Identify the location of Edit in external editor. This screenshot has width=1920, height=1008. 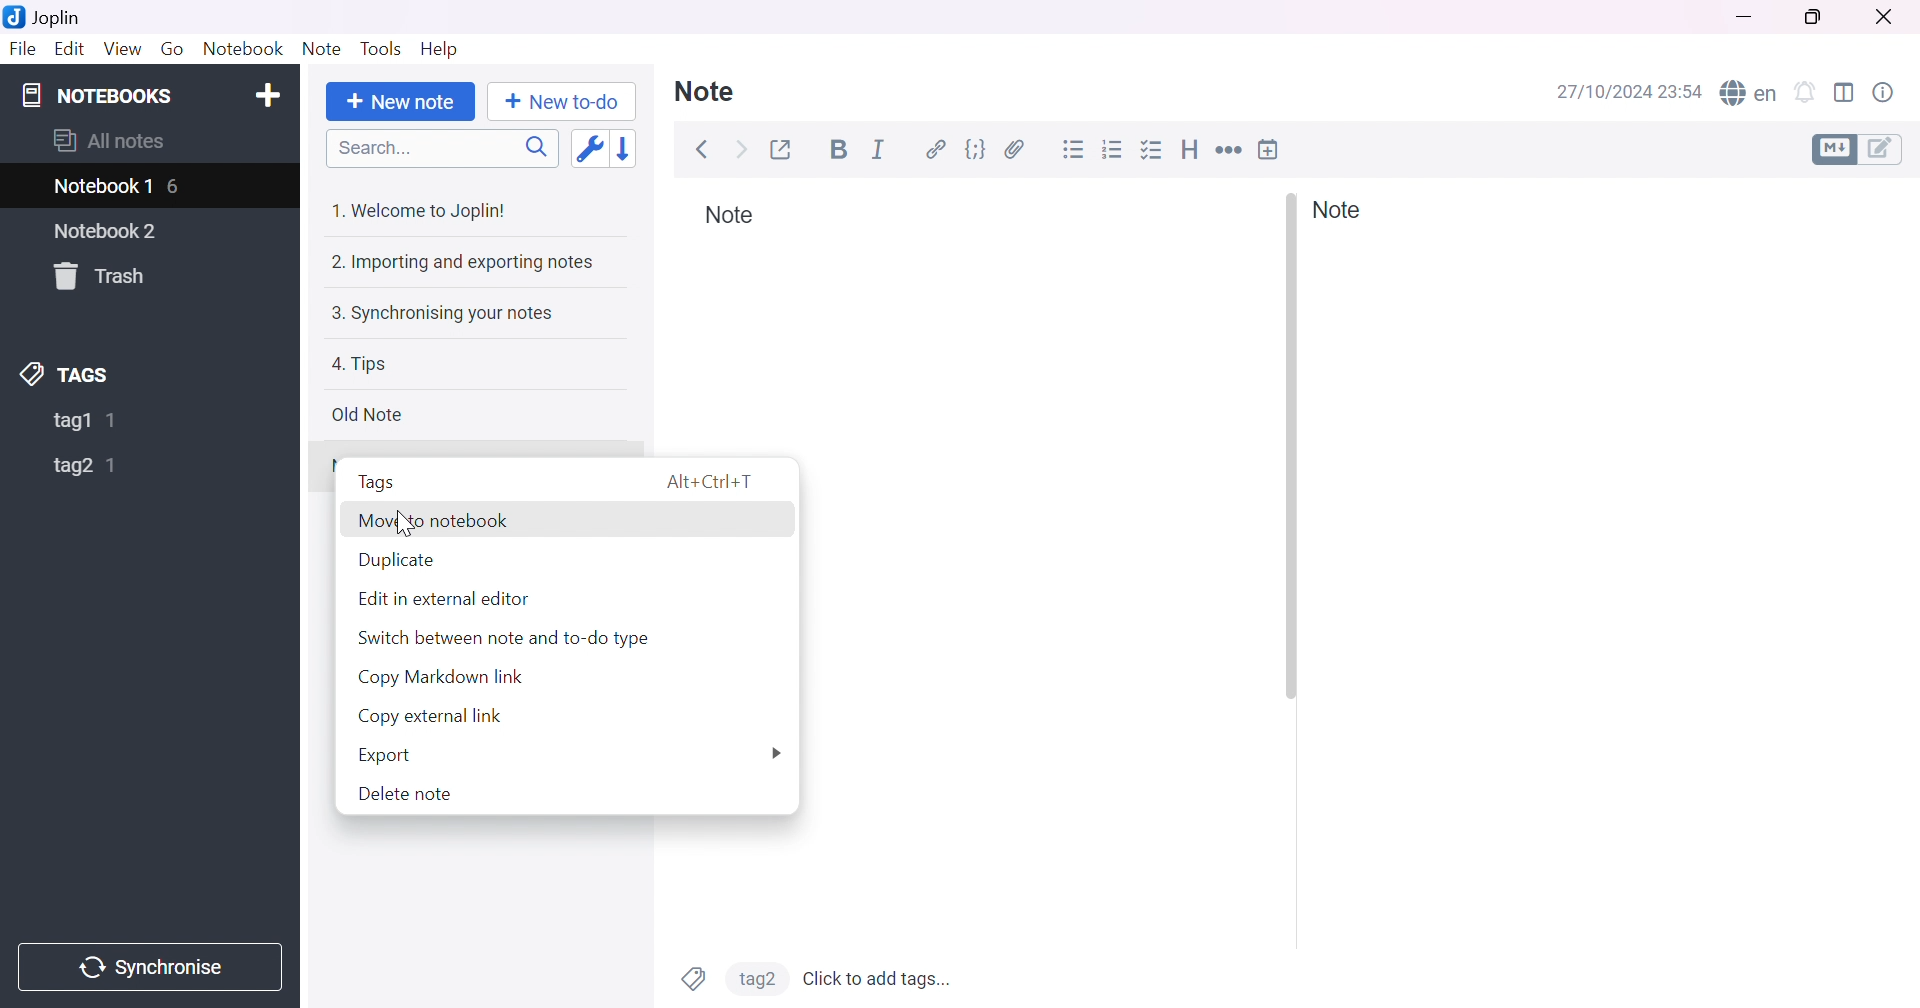
(451, 599).